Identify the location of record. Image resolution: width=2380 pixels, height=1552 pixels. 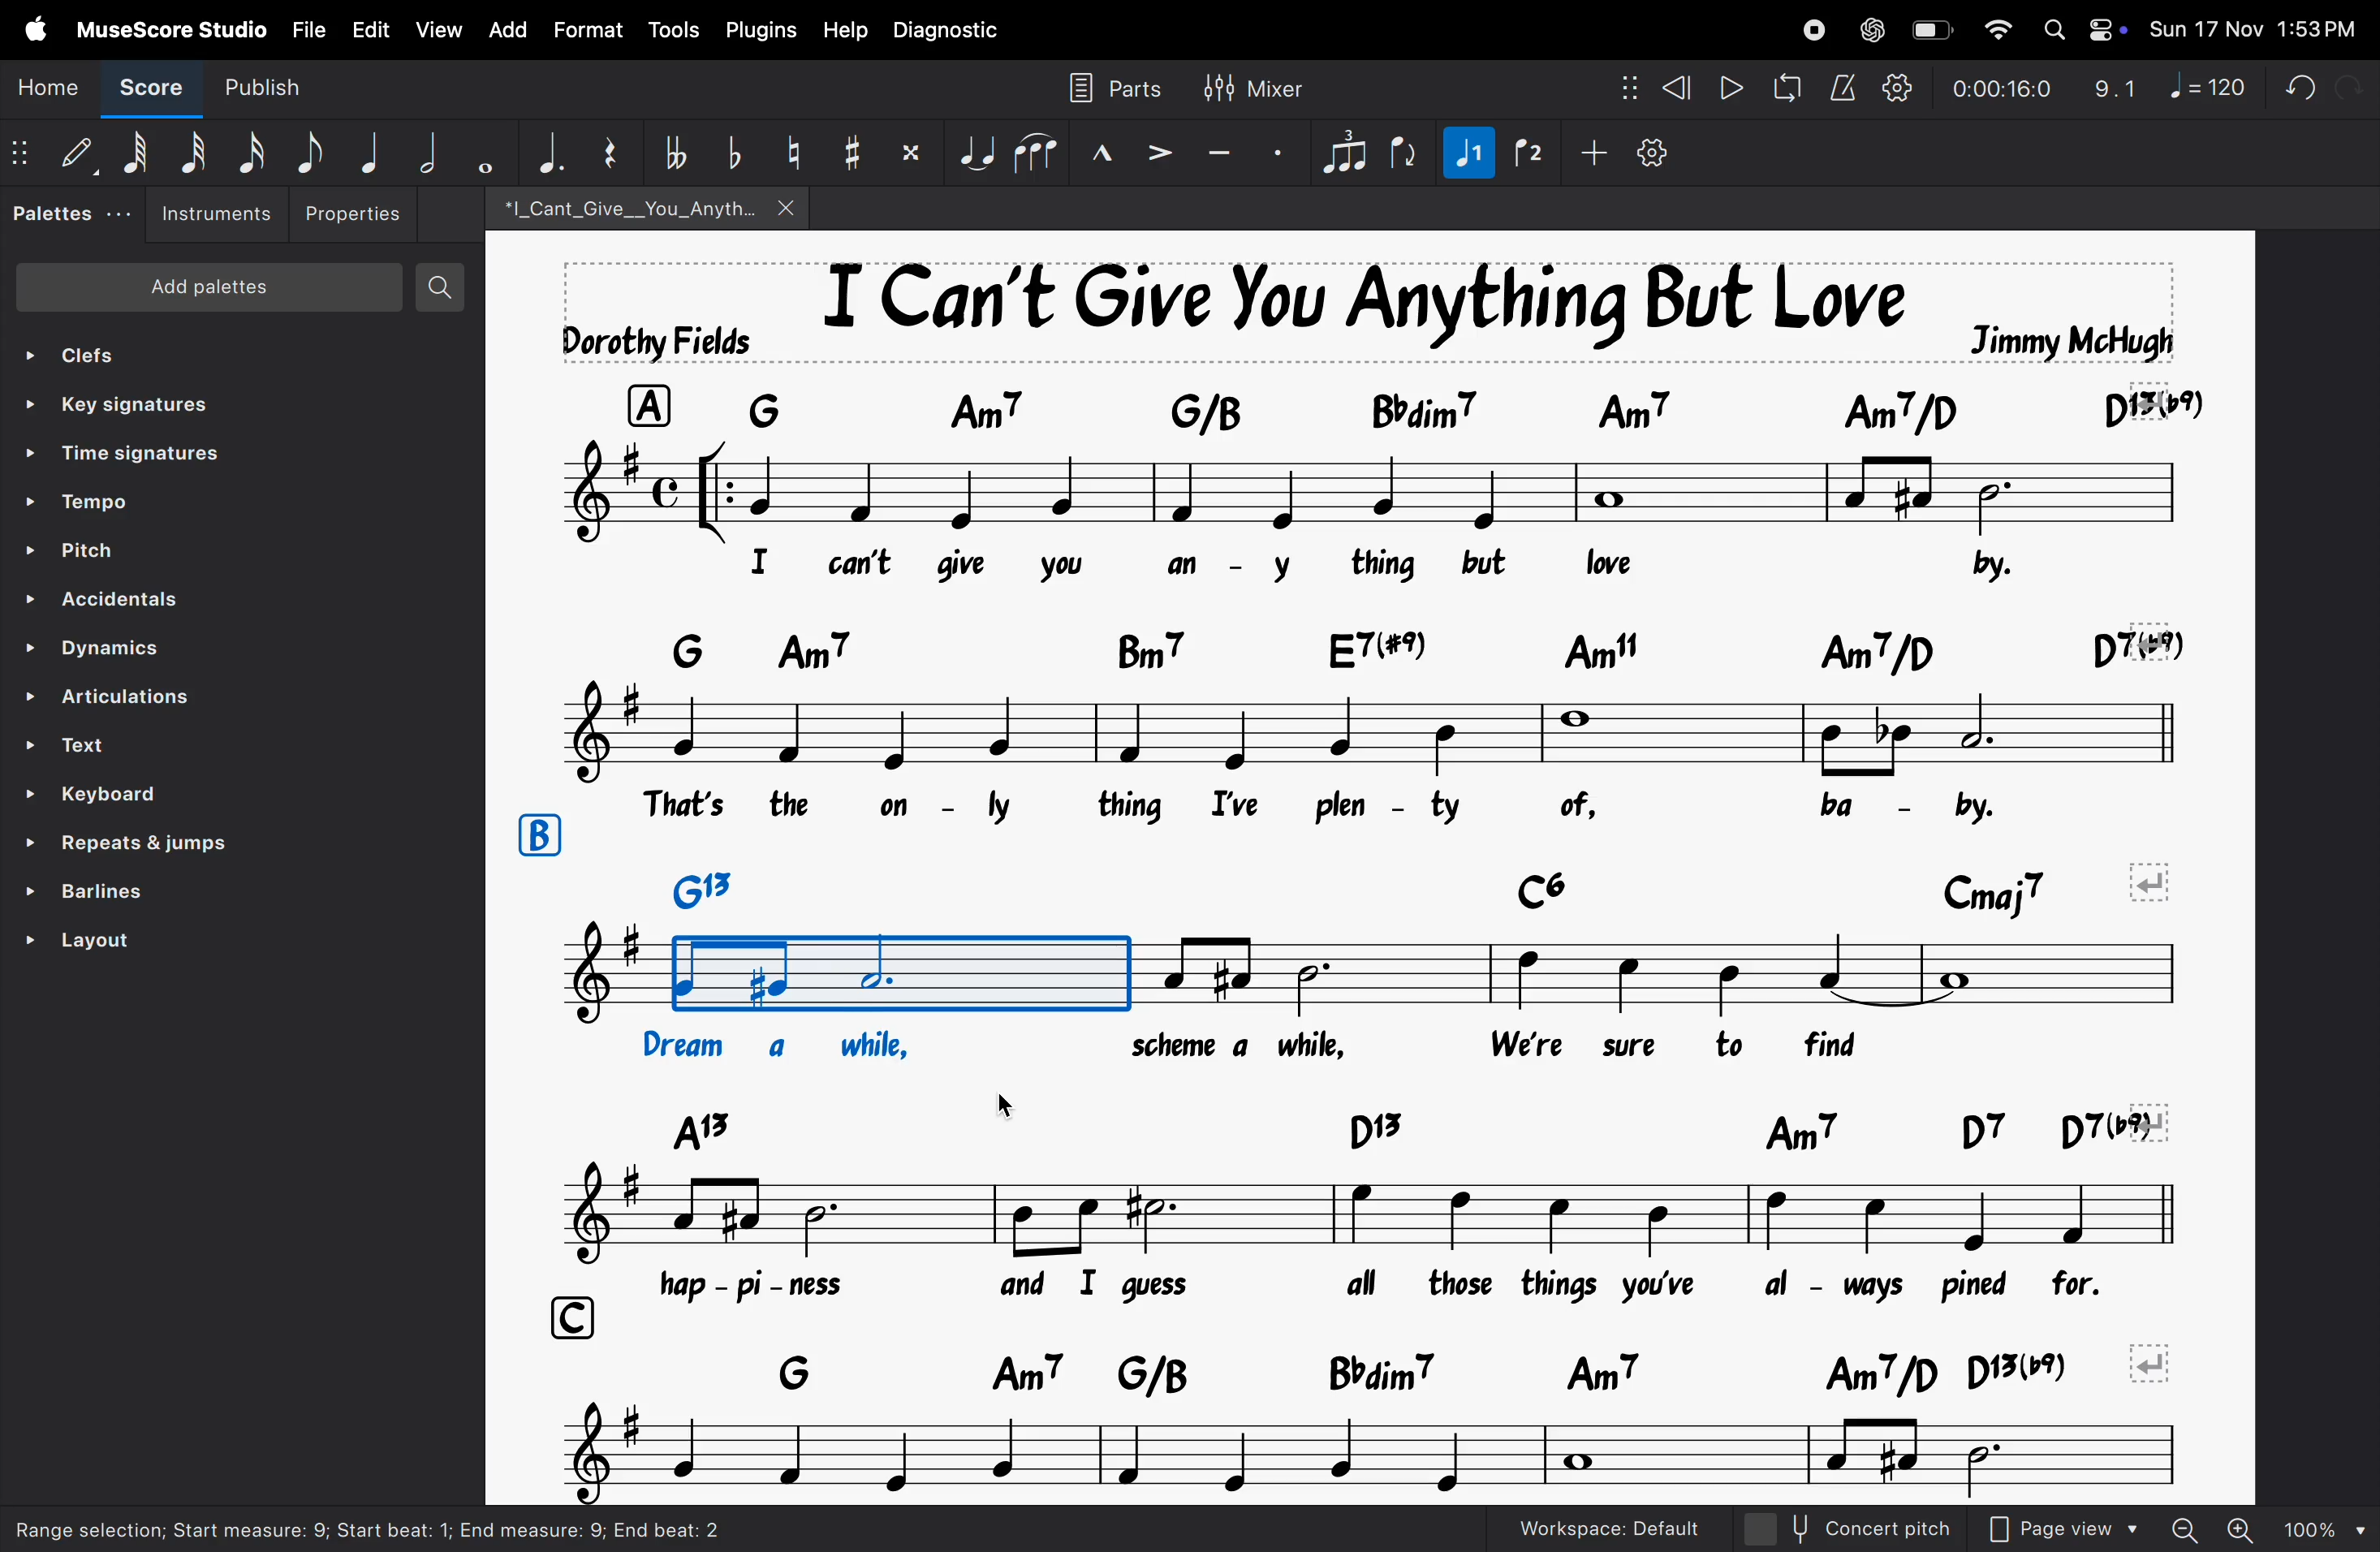
(1806, 31).